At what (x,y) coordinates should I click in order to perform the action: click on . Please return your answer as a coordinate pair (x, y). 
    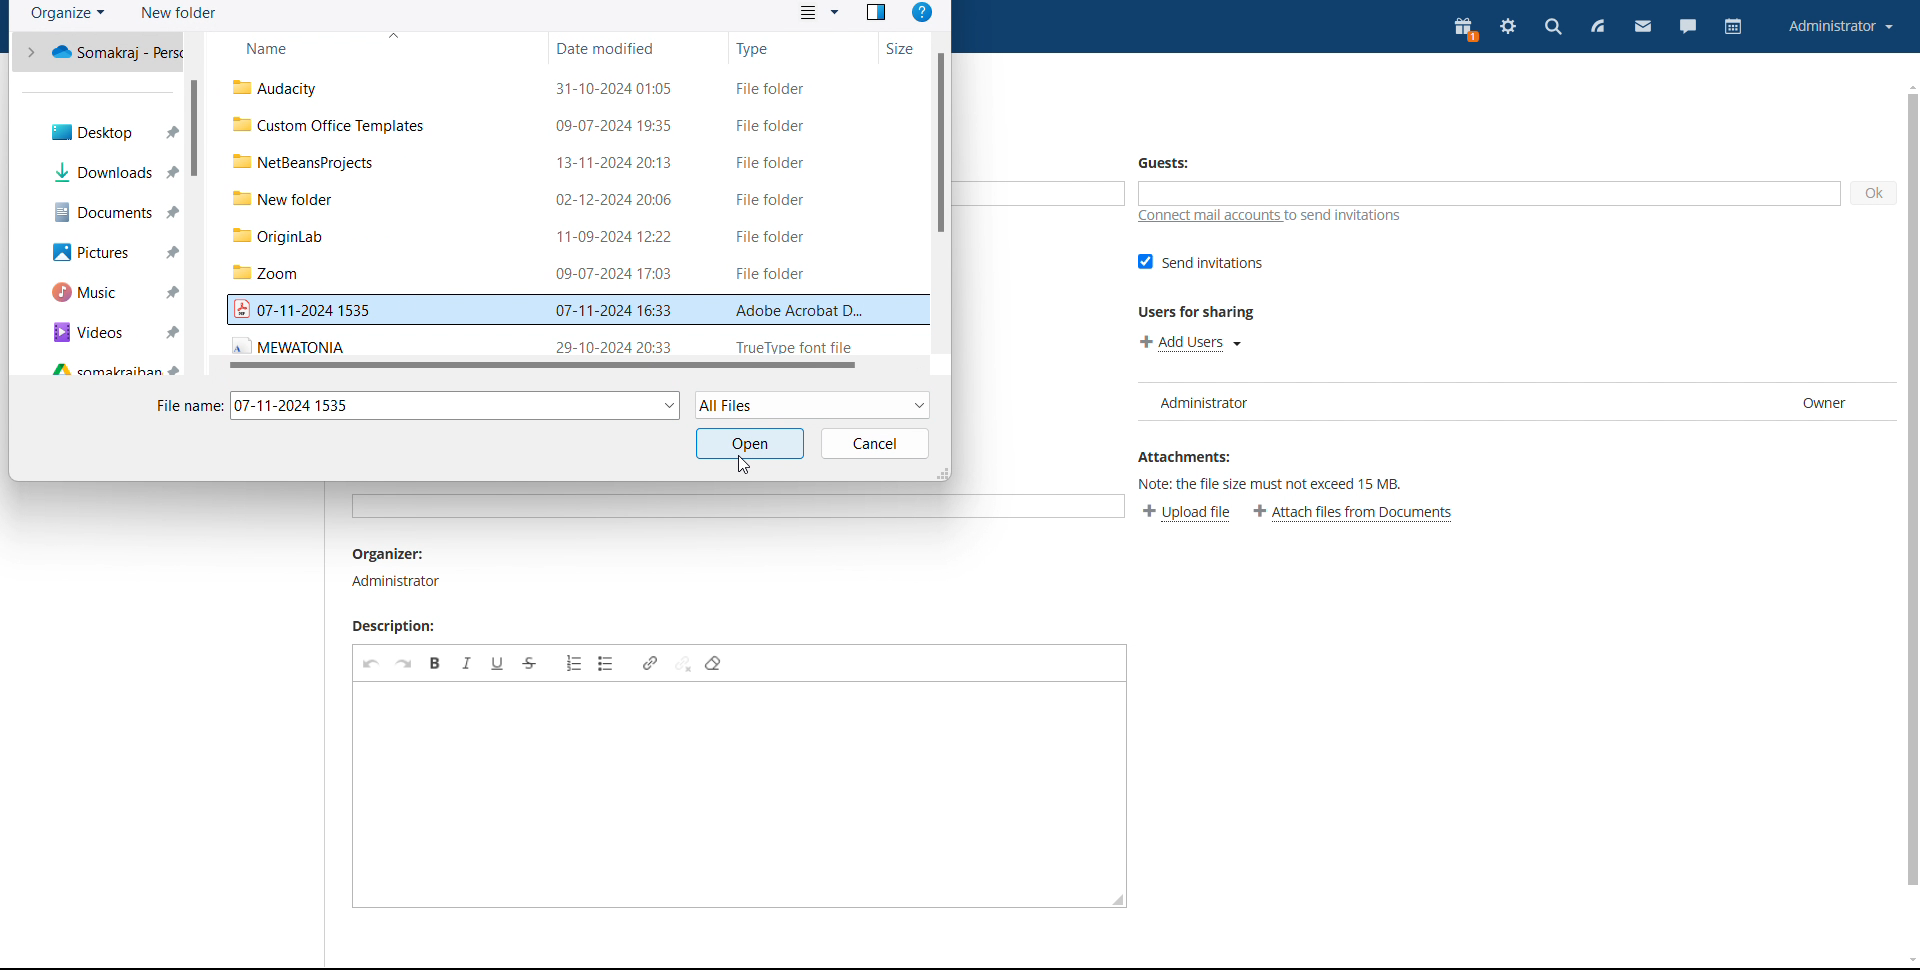
    Looking at the image, I should click on (110, 212).